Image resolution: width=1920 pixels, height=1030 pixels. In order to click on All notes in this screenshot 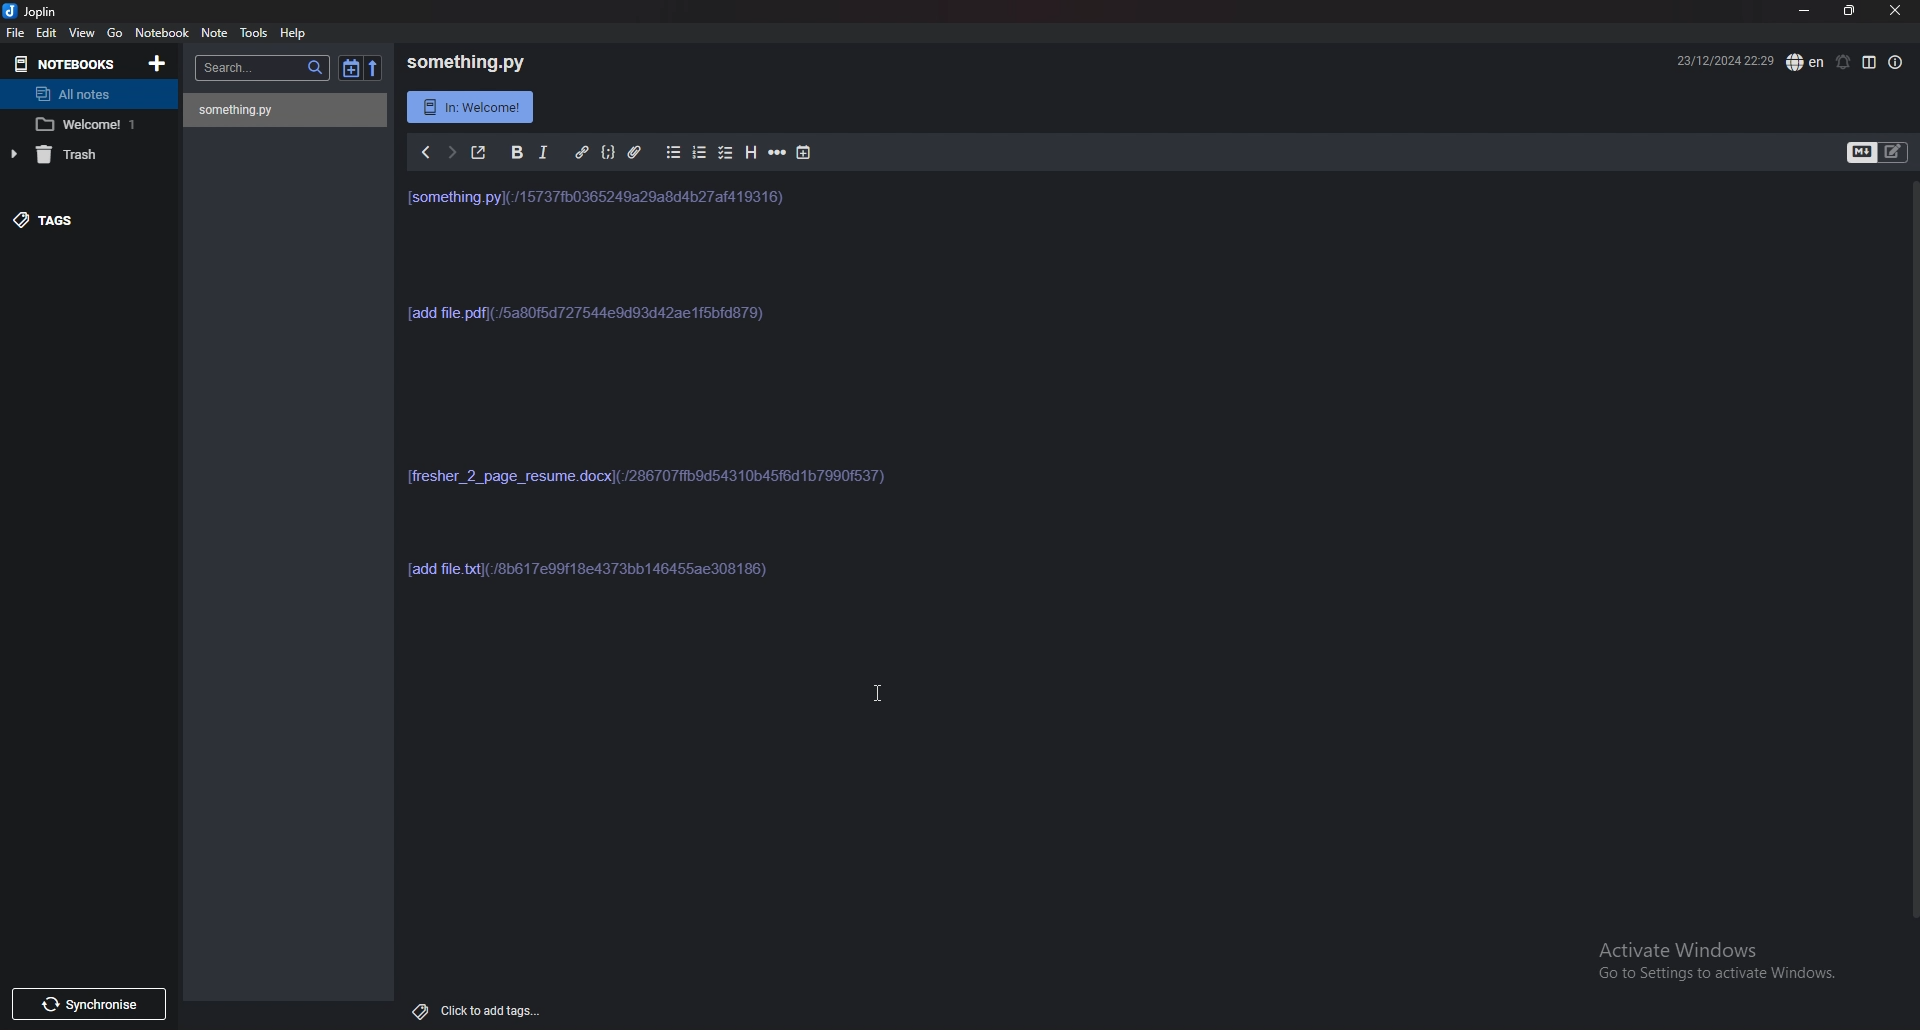, I will do `click(91, 97)`.